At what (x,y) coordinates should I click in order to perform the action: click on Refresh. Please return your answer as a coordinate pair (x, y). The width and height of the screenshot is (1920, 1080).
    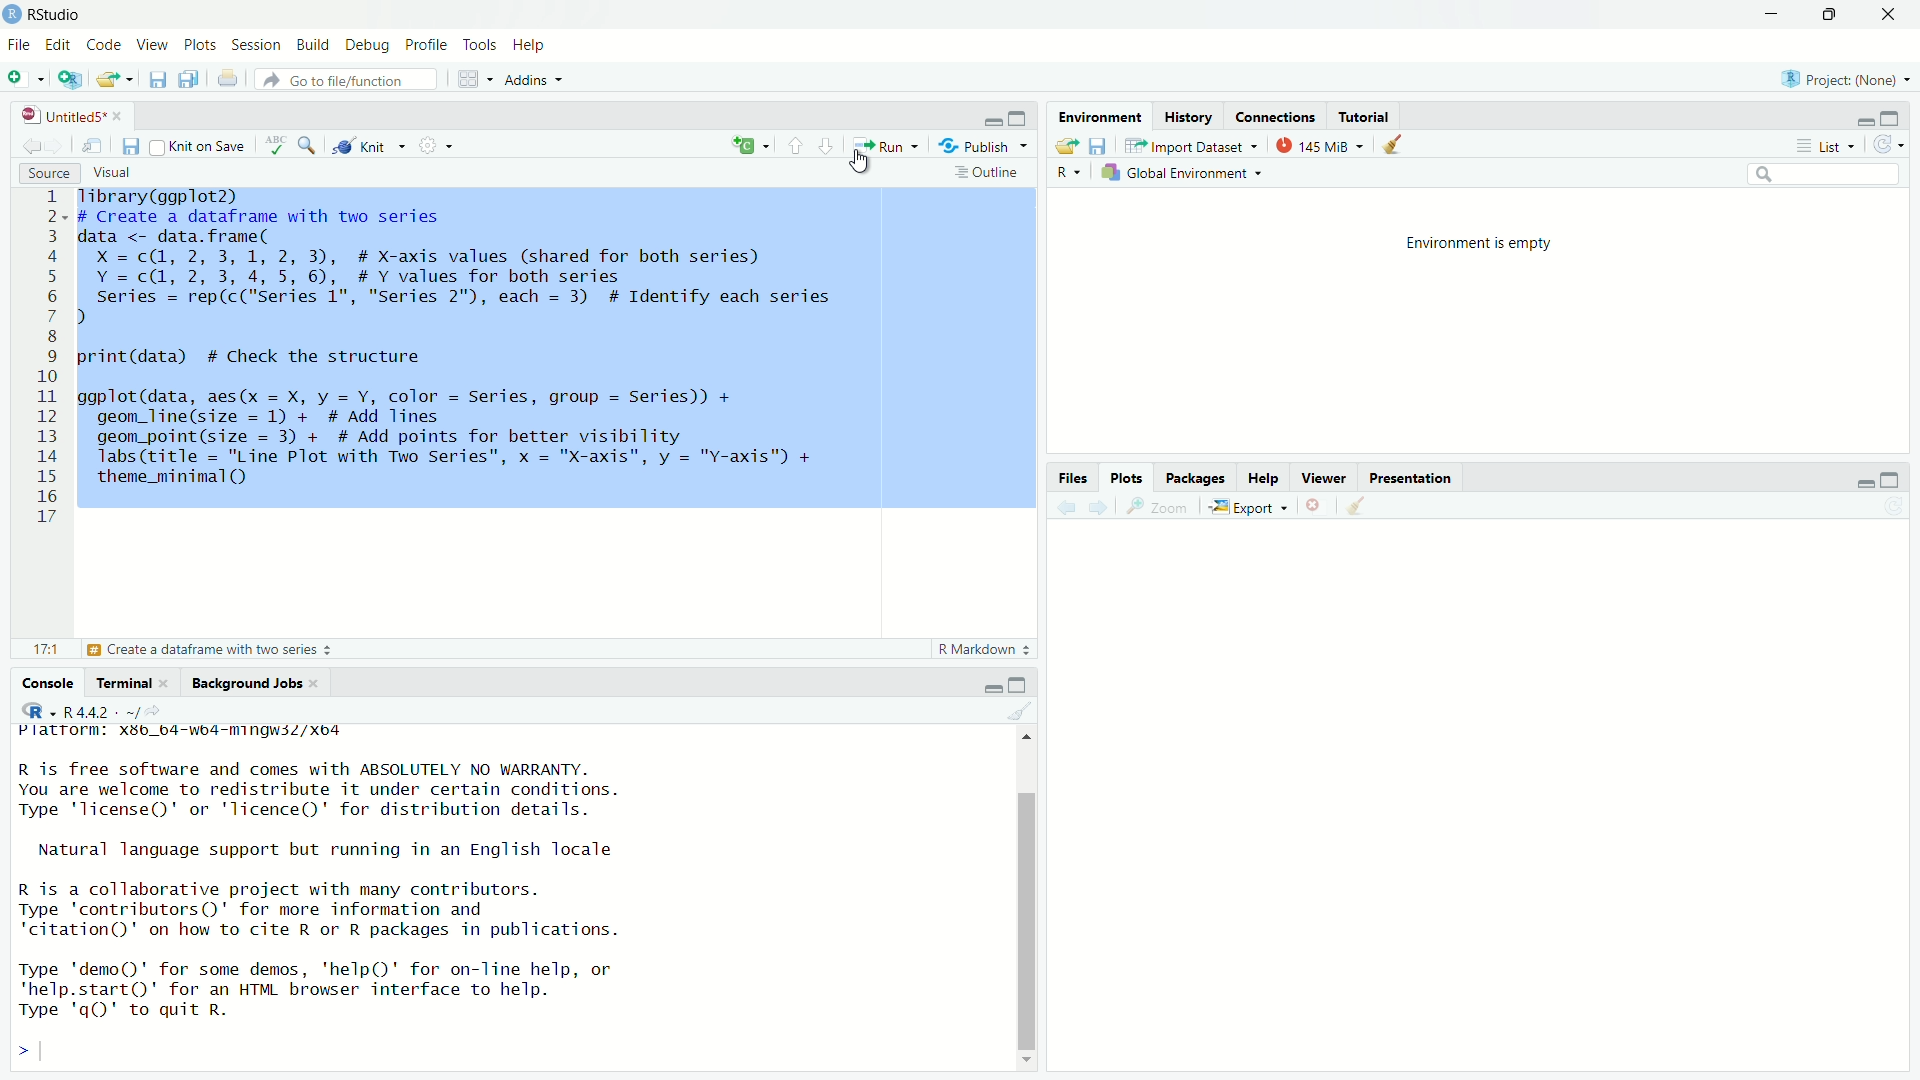
    Looking at the image, I should click on (1892, 509).